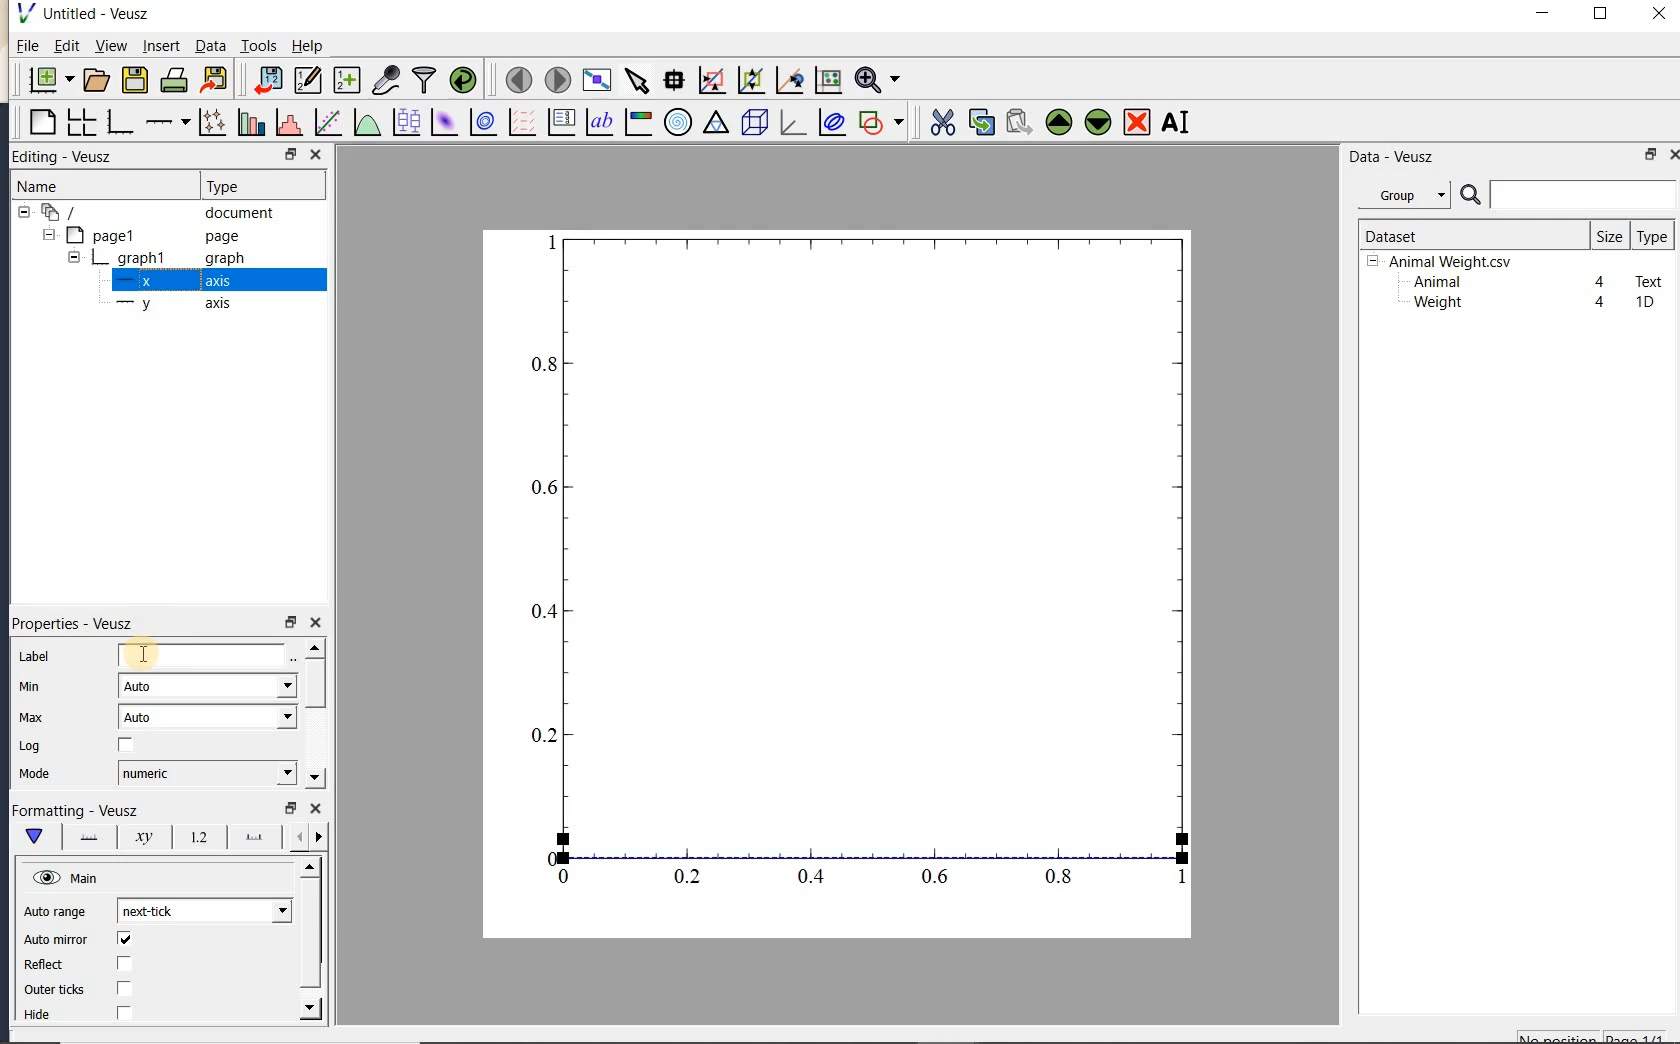  What do you see at coordinates (258, 184) in the screenshot?
I see `Type` at bounding box center [258, 184].